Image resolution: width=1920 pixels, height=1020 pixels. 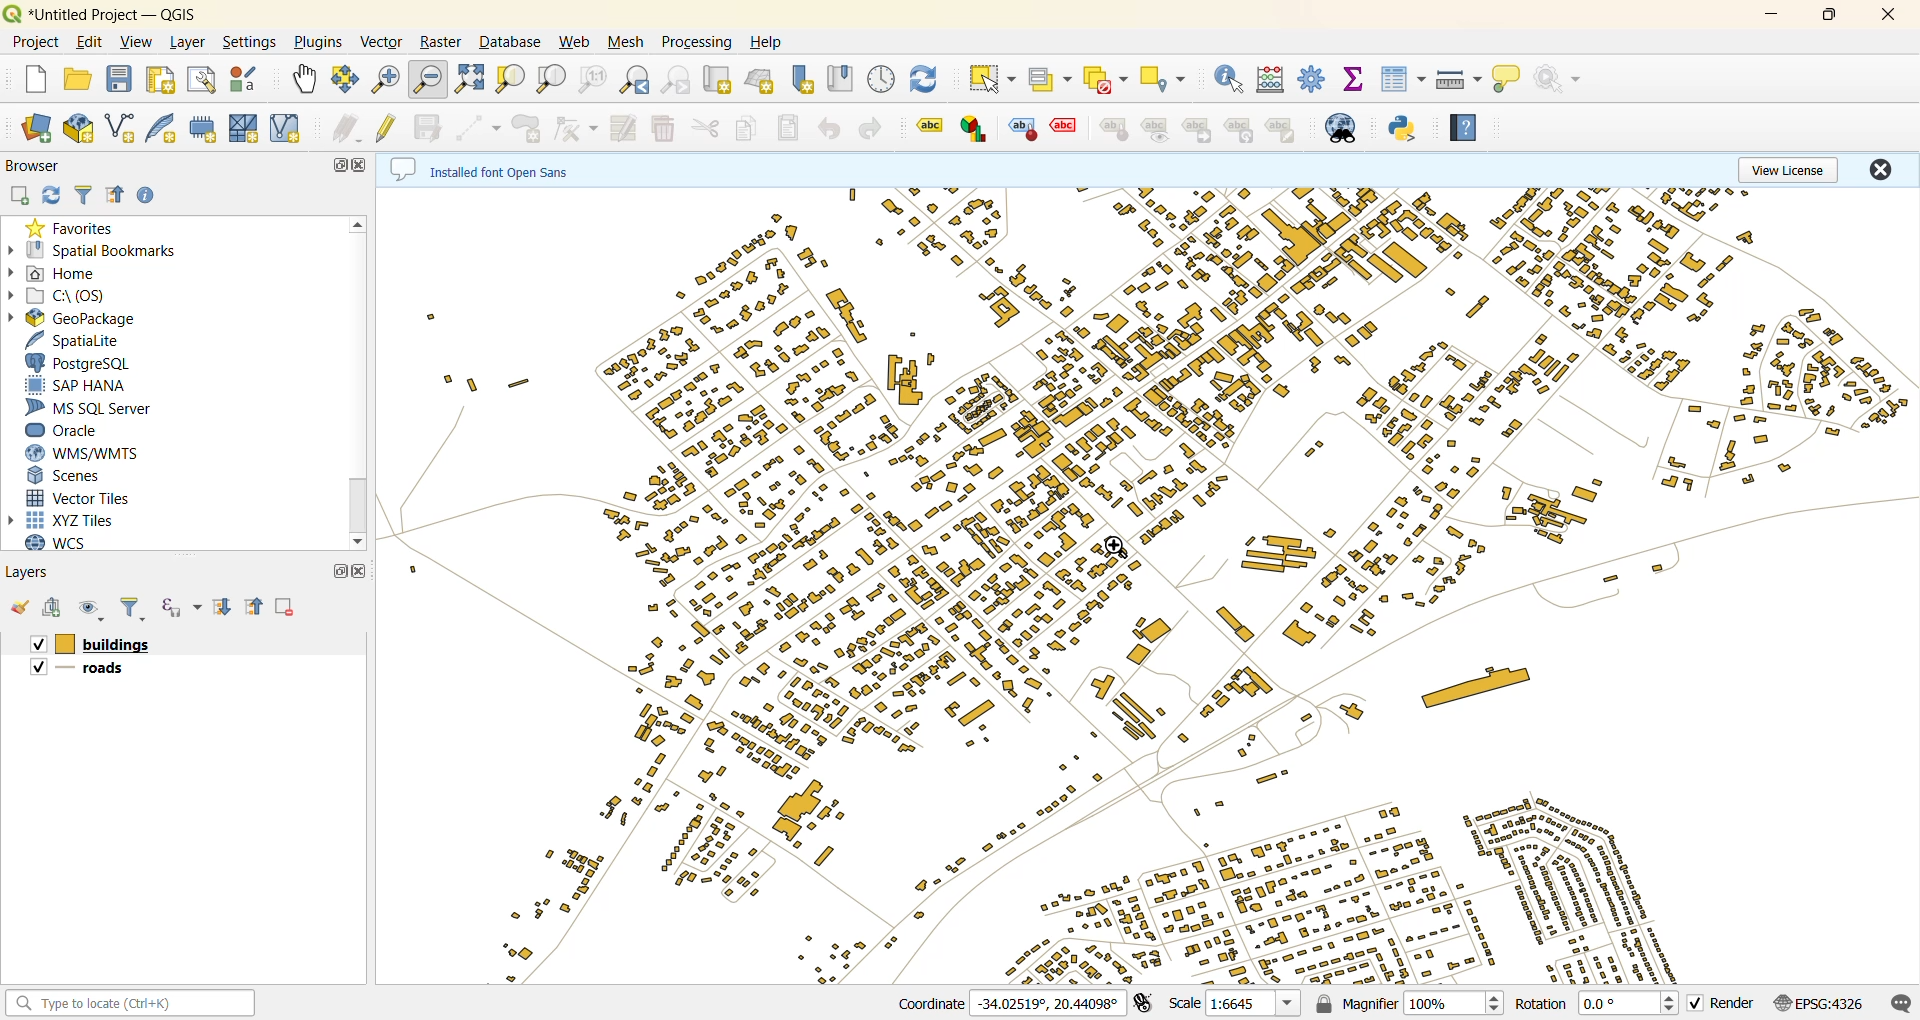 I want to click on home, so click(x=69, y=275).